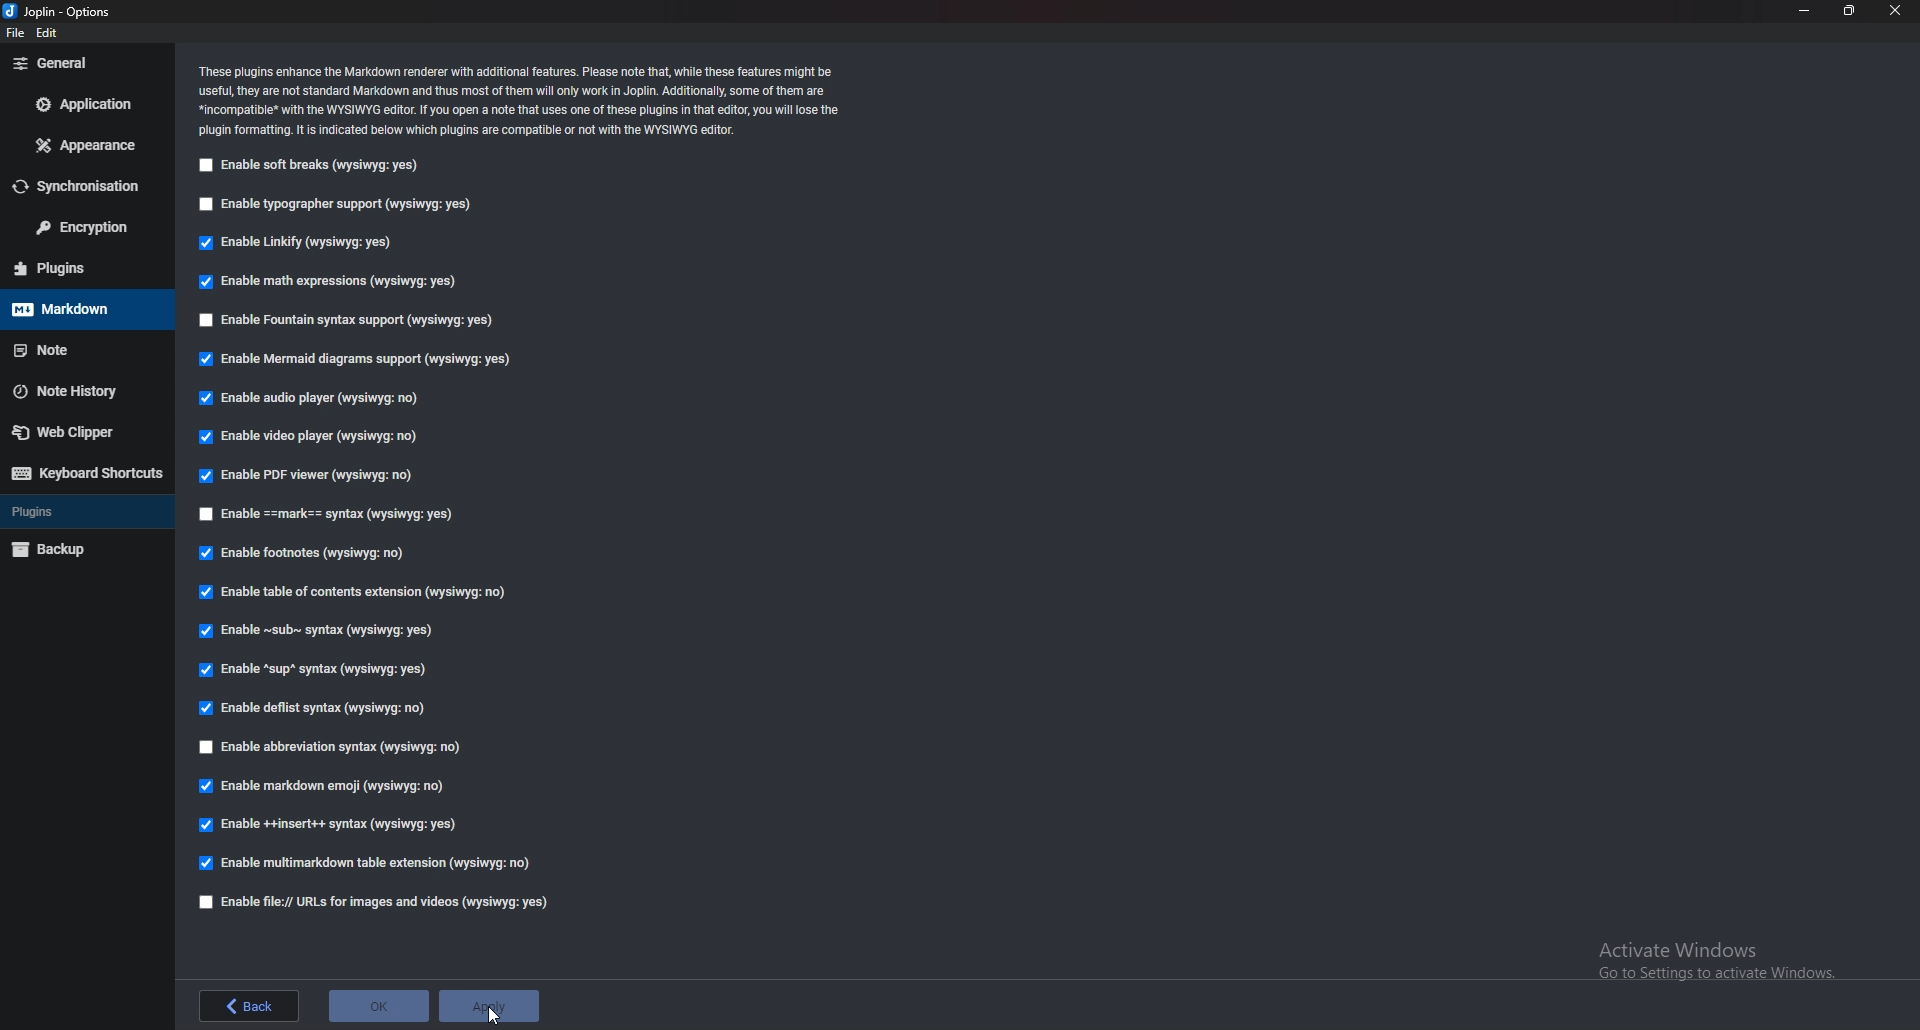 This screenshot has height=1030, width=1920. What do you see at coordinates (80, 349) in the screenshot?
I see `note` at bounding box center [80, 349].